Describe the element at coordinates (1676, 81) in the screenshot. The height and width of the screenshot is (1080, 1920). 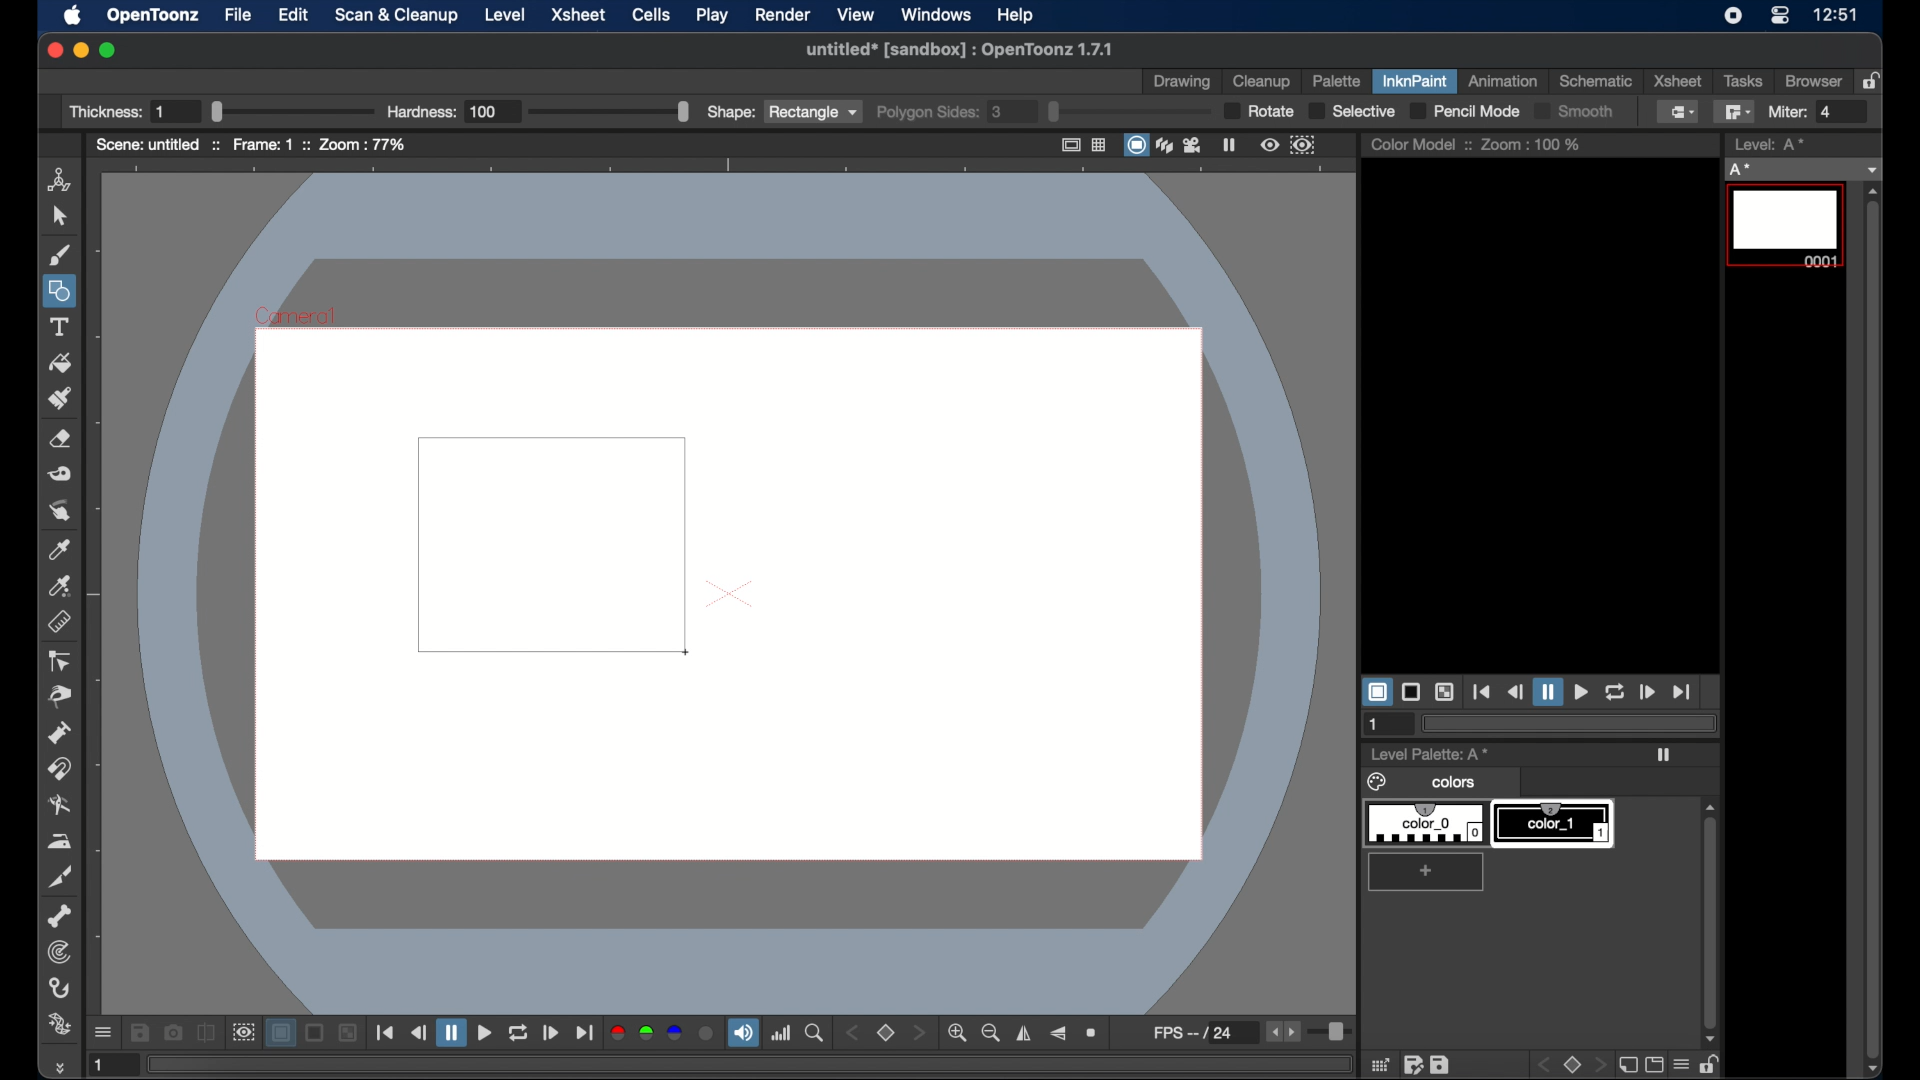
I see `xsheet` at that location.